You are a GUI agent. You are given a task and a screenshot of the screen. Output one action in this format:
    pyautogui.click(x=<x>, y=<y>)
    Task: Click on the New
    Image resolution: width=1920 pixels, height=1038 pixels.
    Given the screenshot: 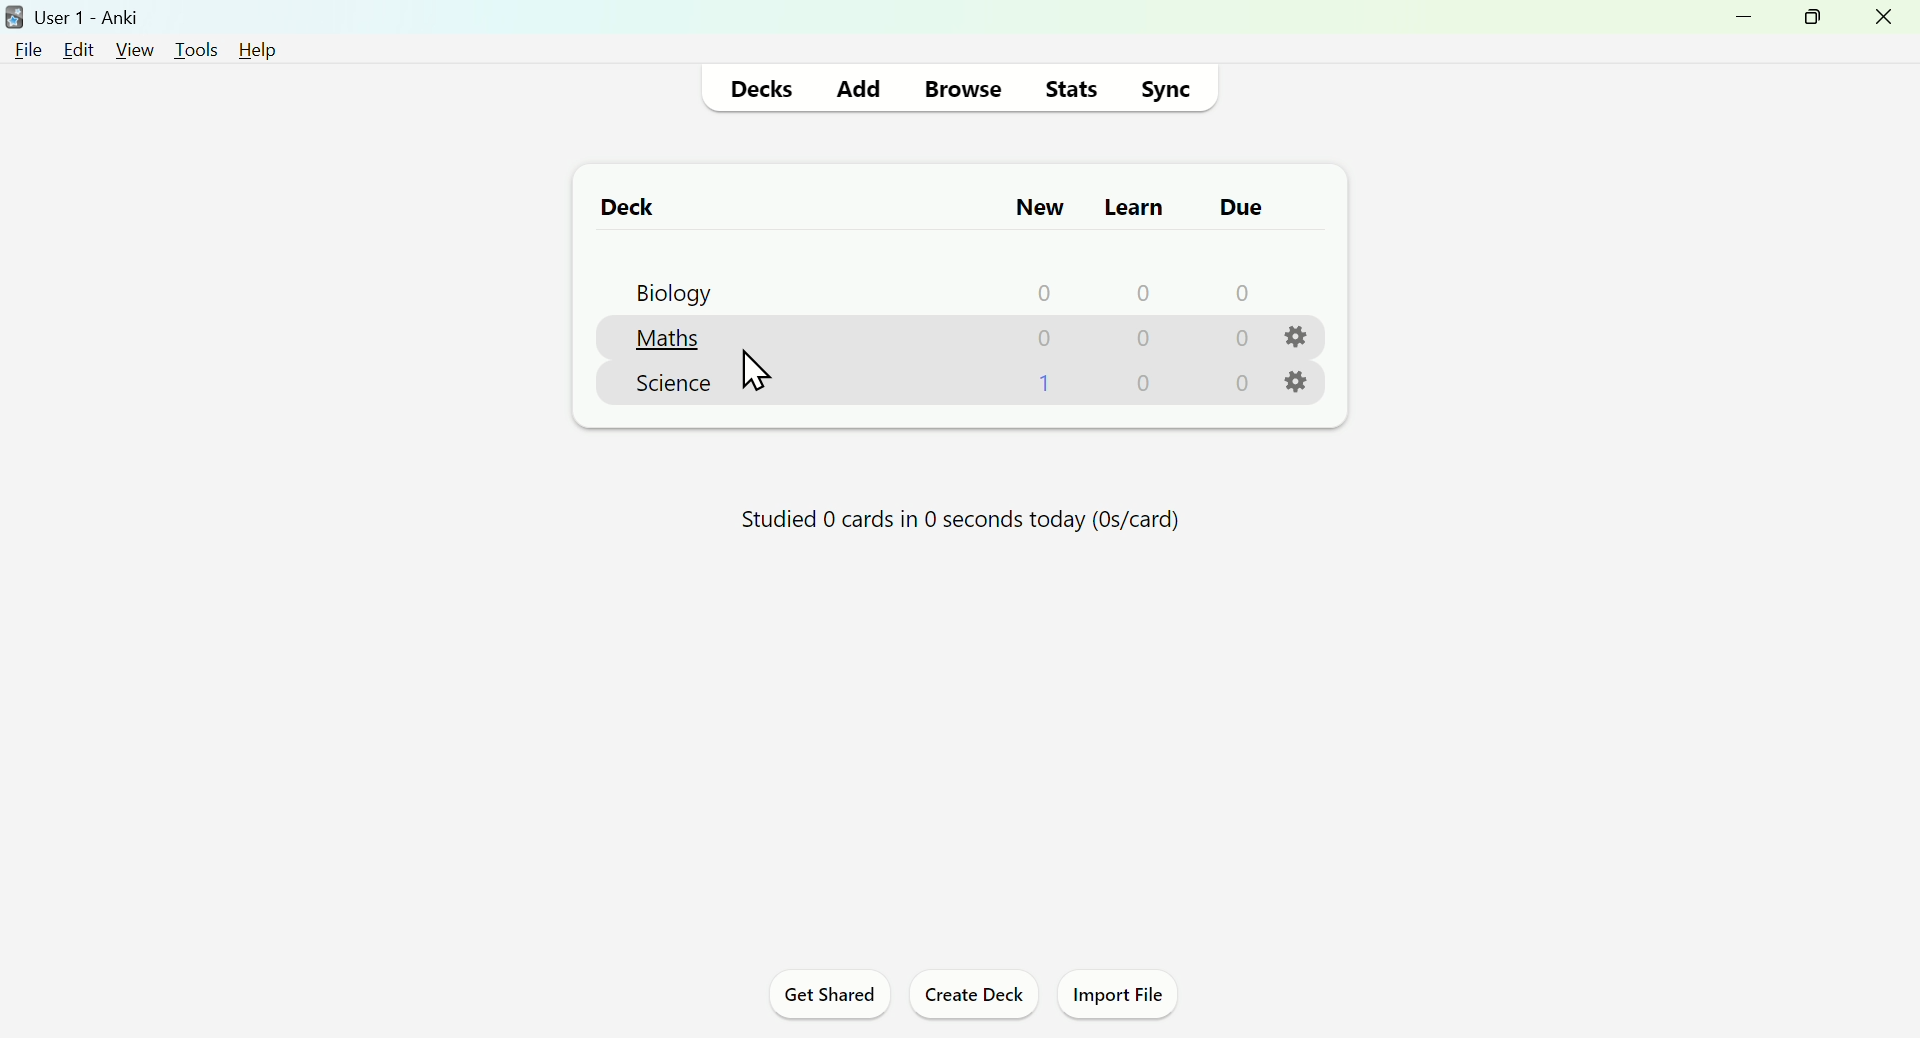 What is the action you would take?
    pyautogui.click(x=1037, y=206)
    